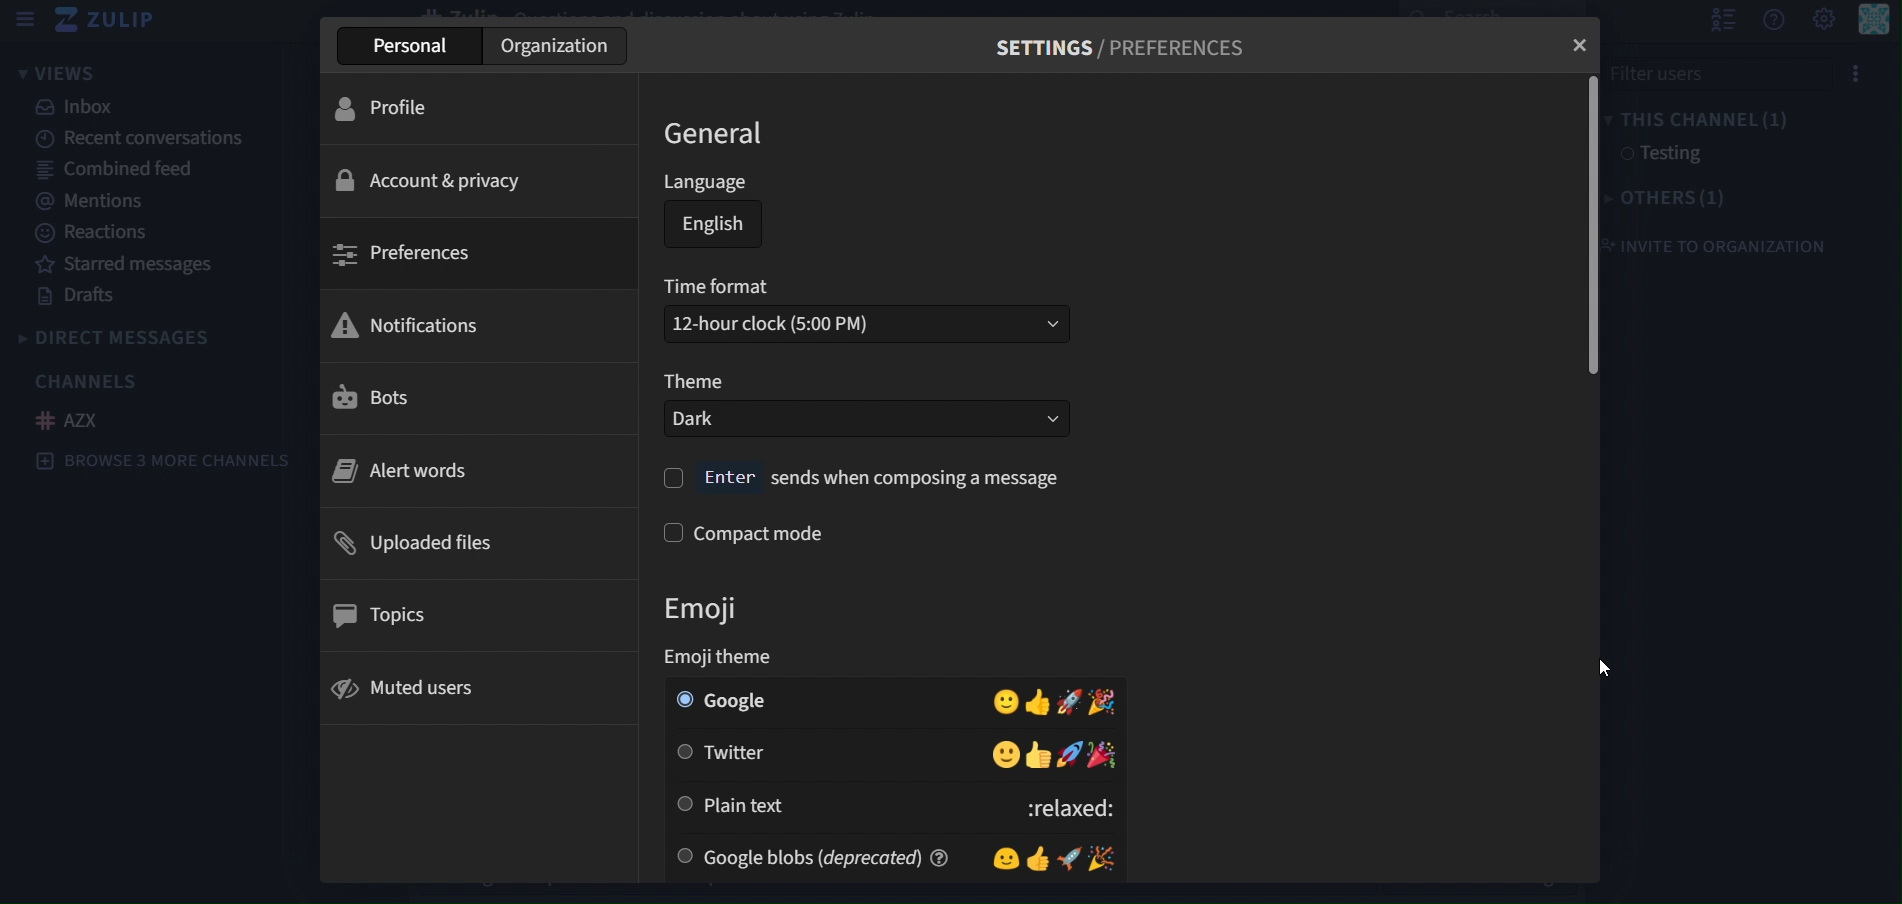  What do you see at coordinates (412, 686) in the screenshot?
I see `muted users` at bounding box center [412, 686].